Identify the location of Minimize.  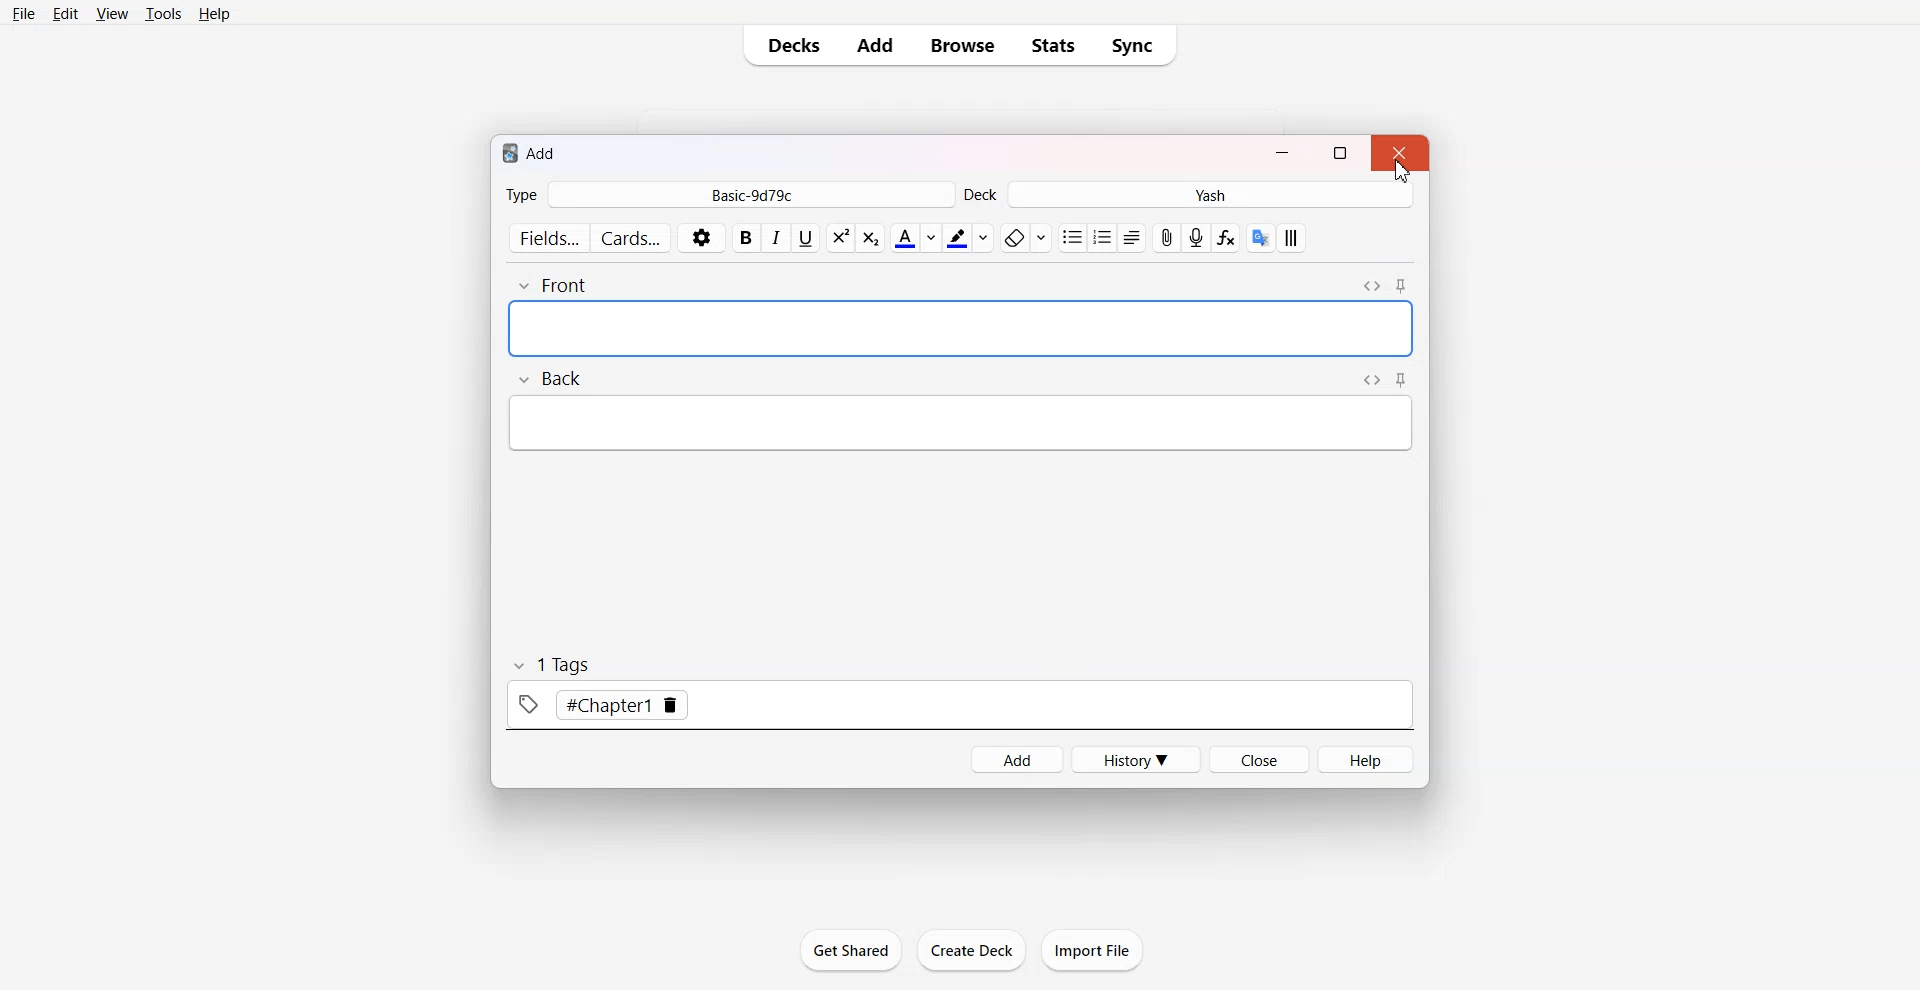
(1283, 152).